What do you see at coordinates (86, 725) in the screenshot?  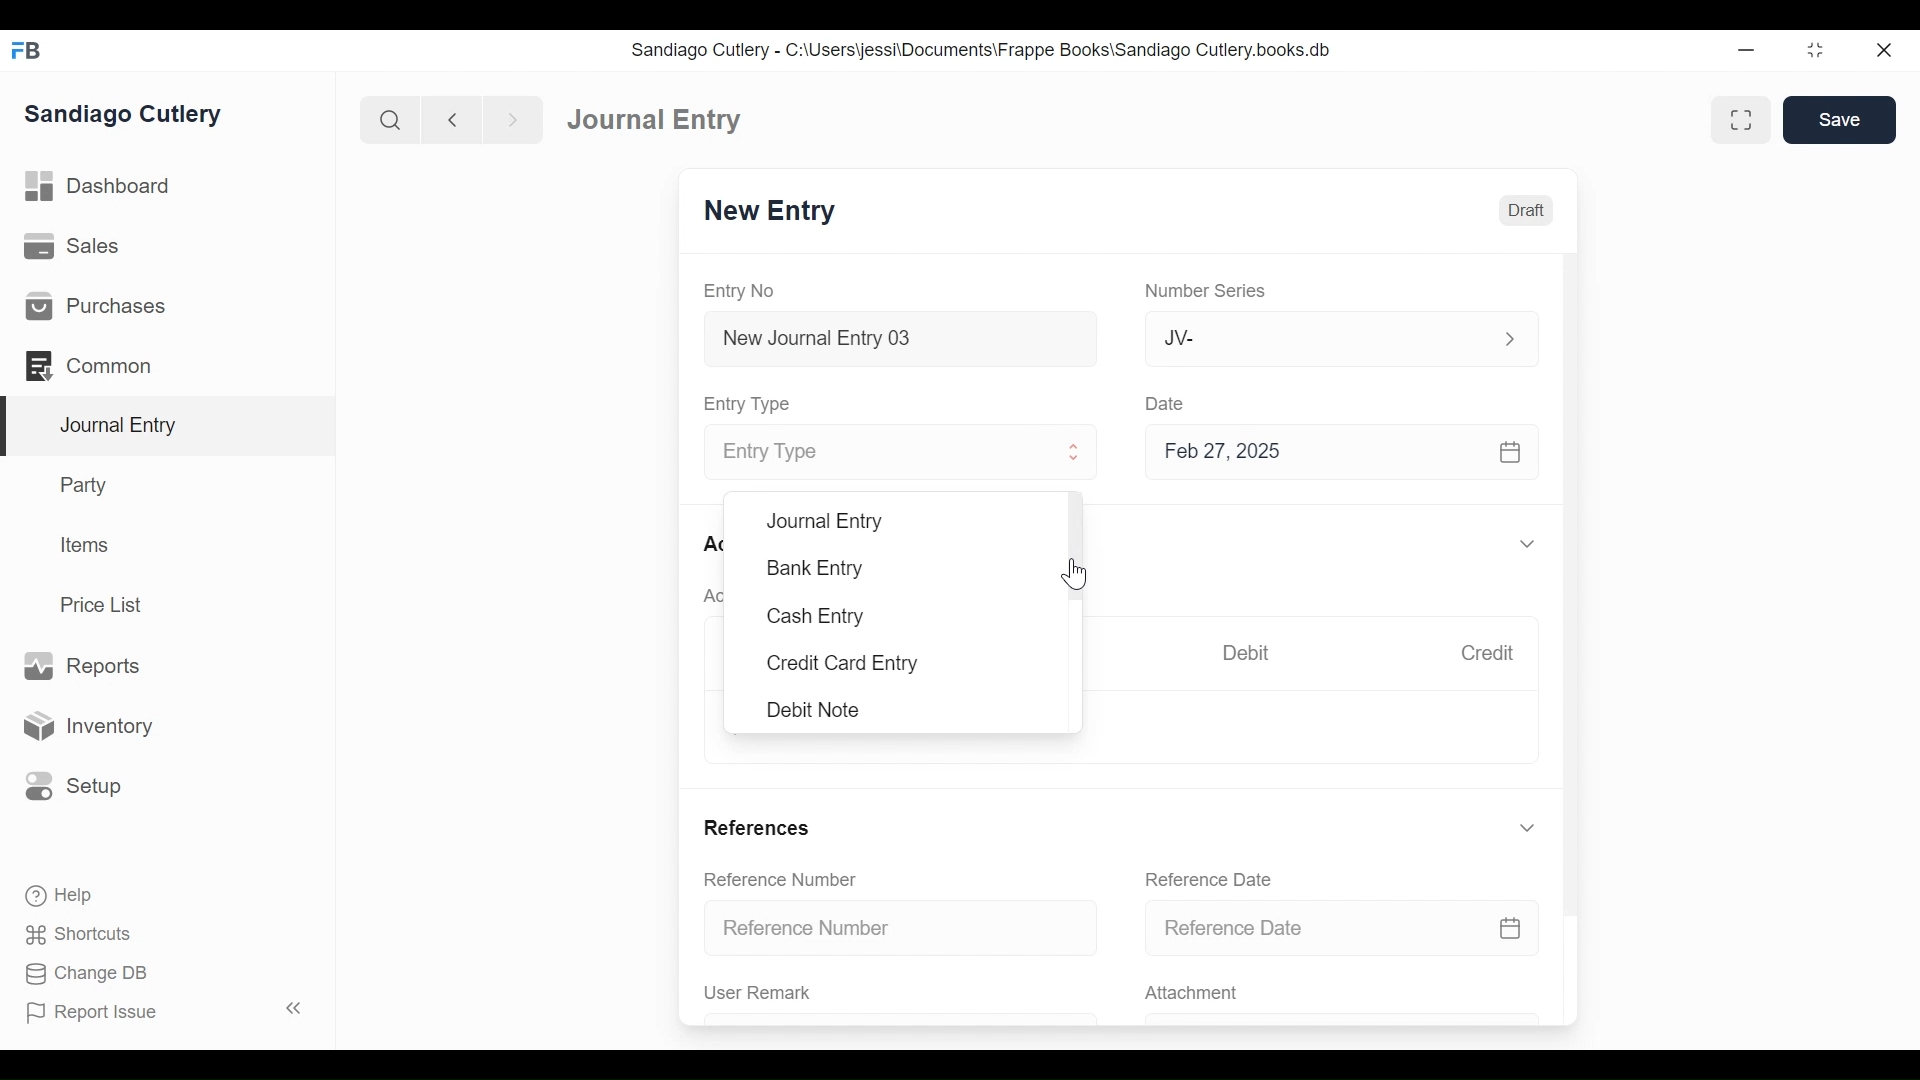 I see `Inventory` at bounding box center [86, 725].